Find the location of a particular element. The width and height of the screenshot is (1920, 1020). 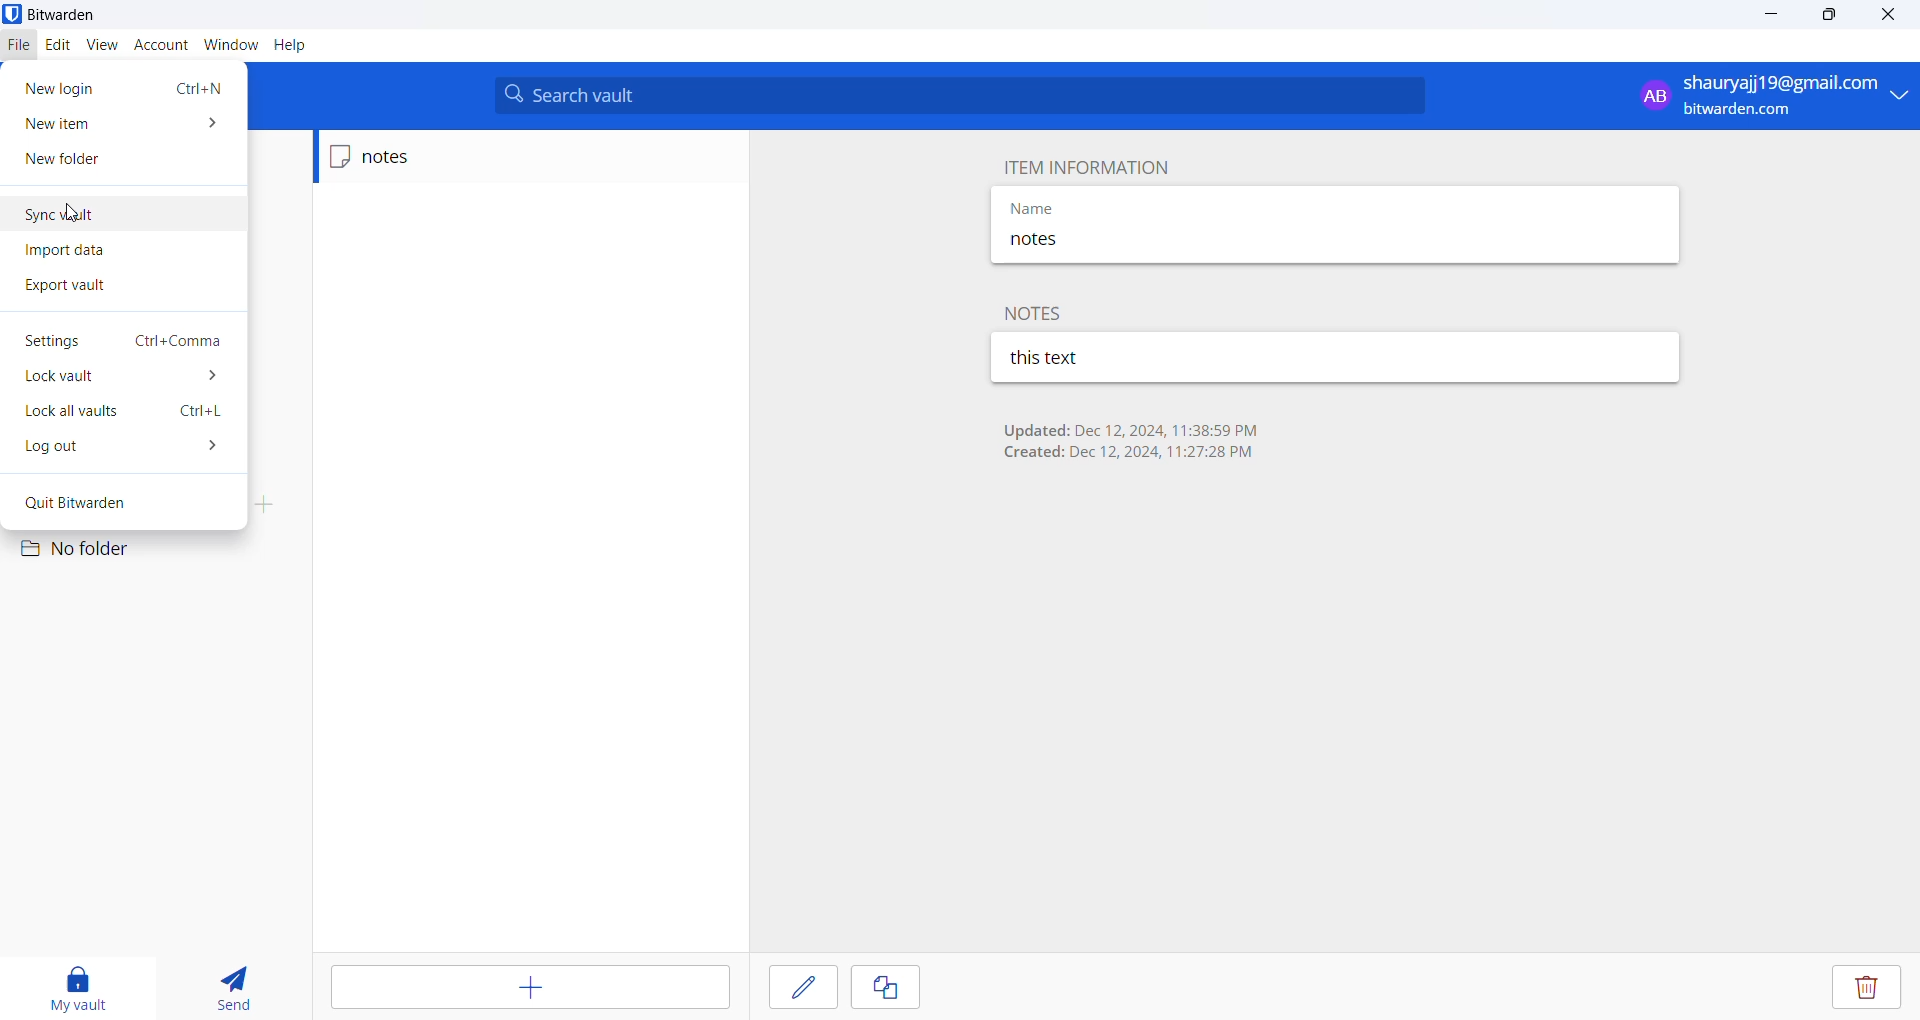

edit is located at coordinates (802, 986).